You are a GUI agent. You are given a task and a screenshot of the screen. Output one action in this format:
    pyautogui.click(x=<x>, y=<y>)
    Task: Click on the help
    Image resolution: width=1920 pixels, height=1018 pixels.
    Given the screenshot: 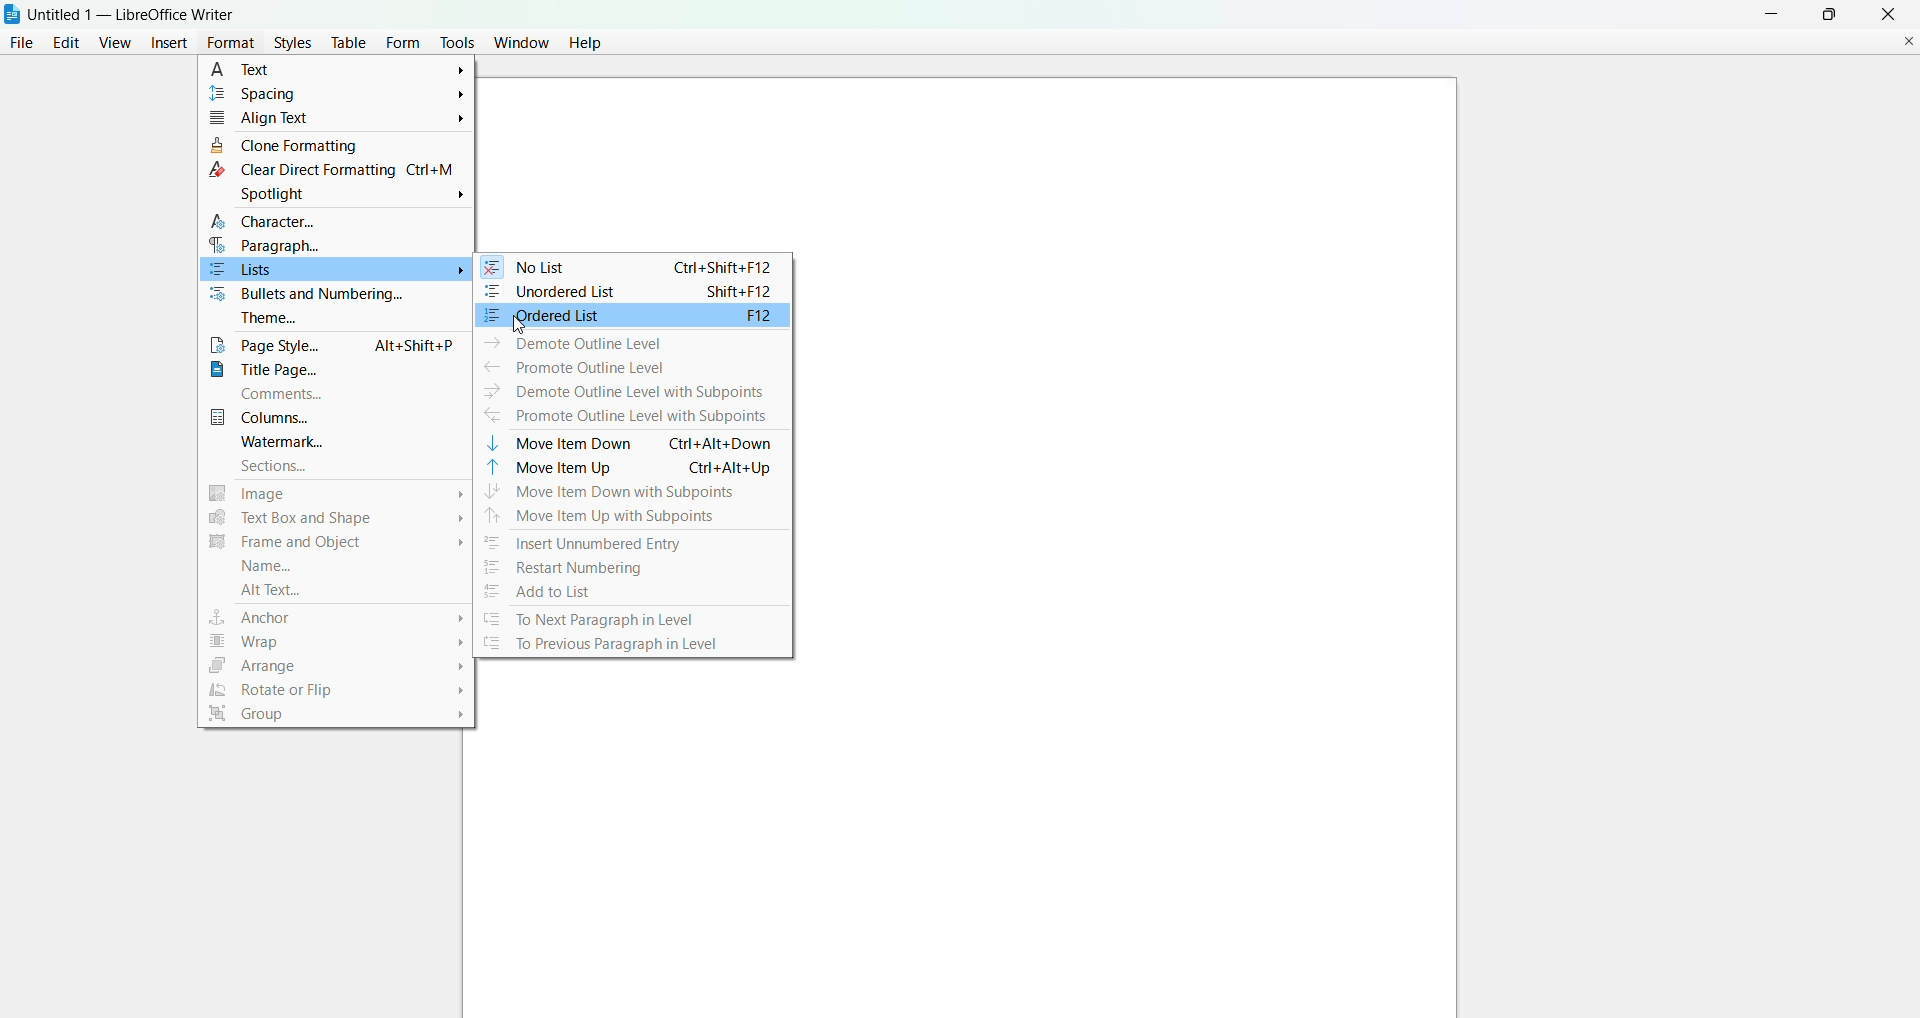 What is the action you would take?
    pyautogui.click(x=586, y=42)
    